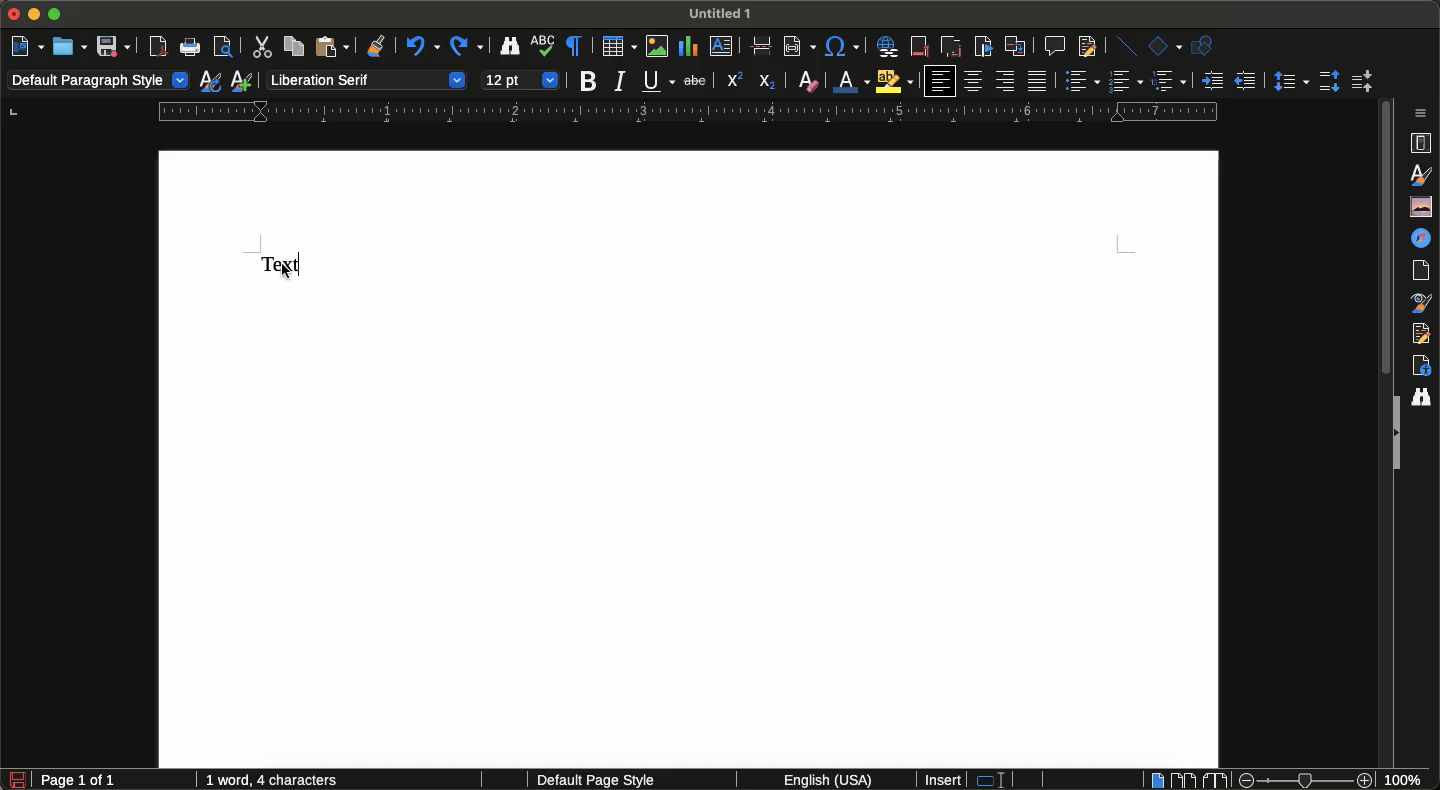 This screenshot has width=1440, height=790. I want to click on Show track changes functions, so click(1085, 47).